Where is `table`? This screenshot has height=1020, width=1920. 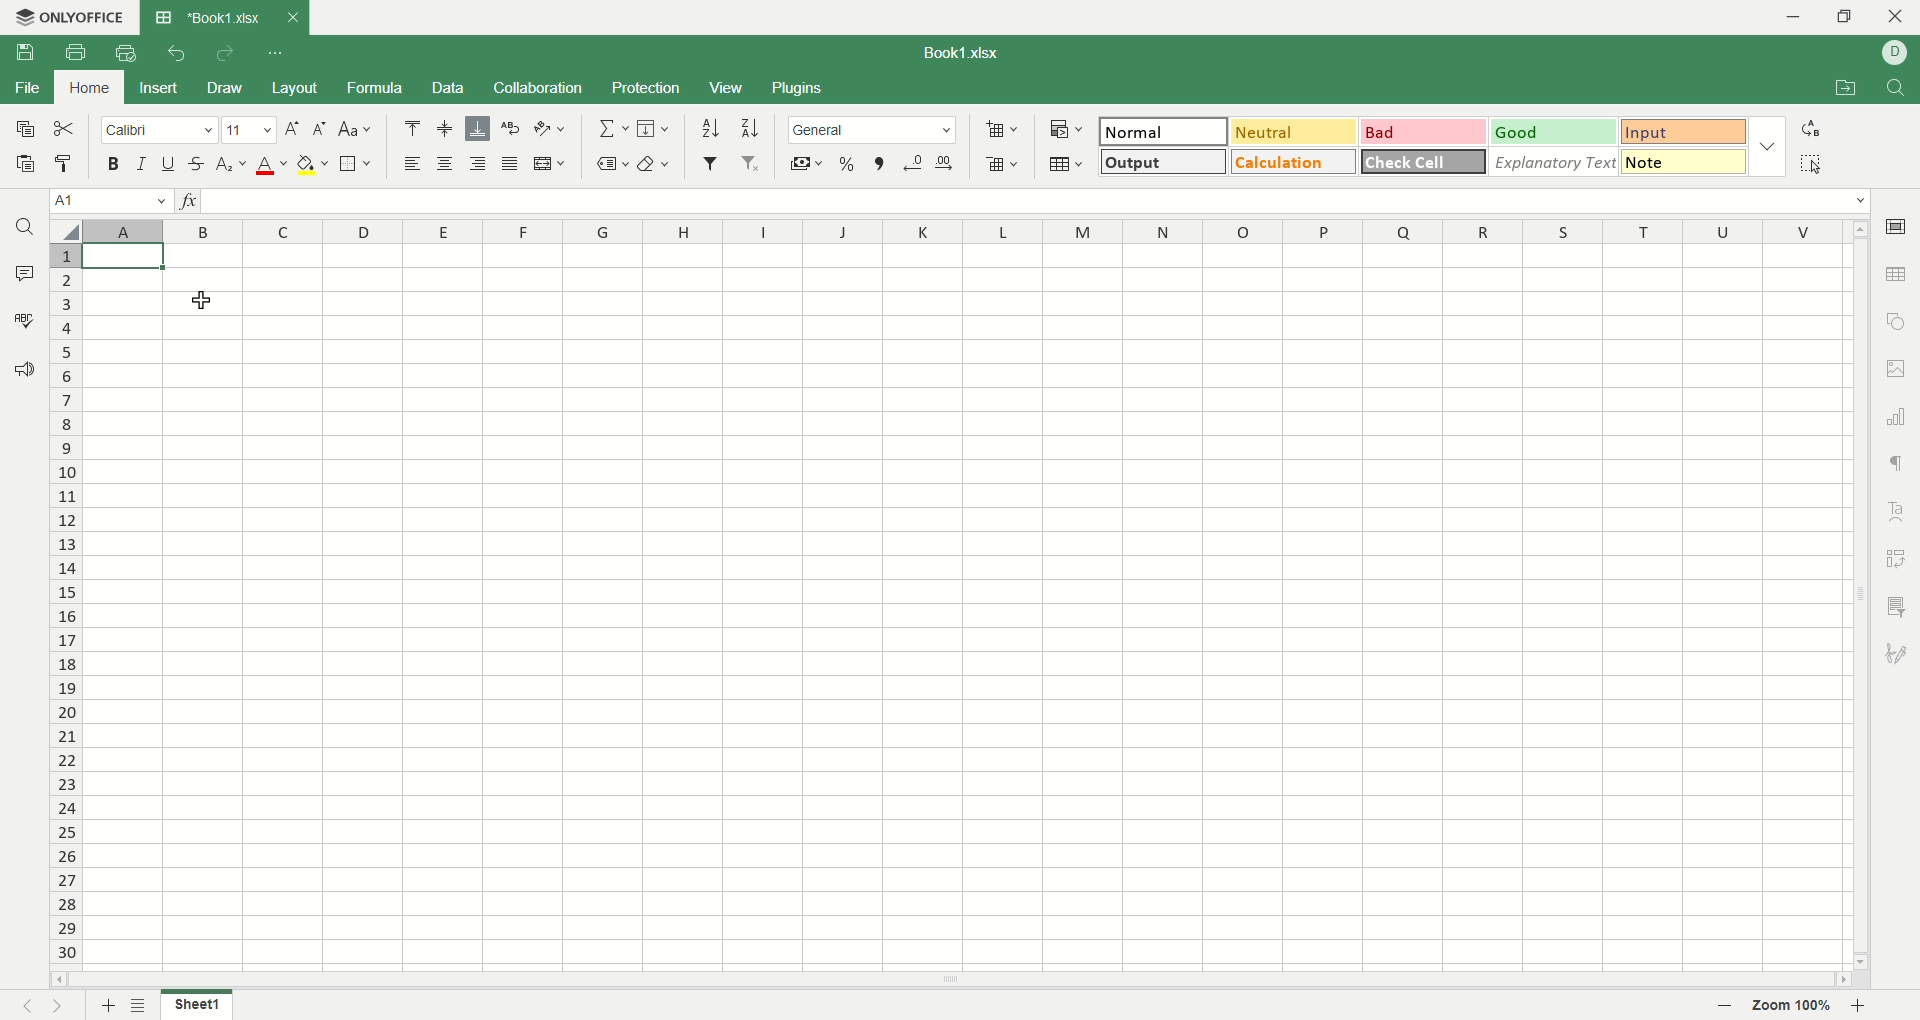 table is located at coordinates (1067, 166).